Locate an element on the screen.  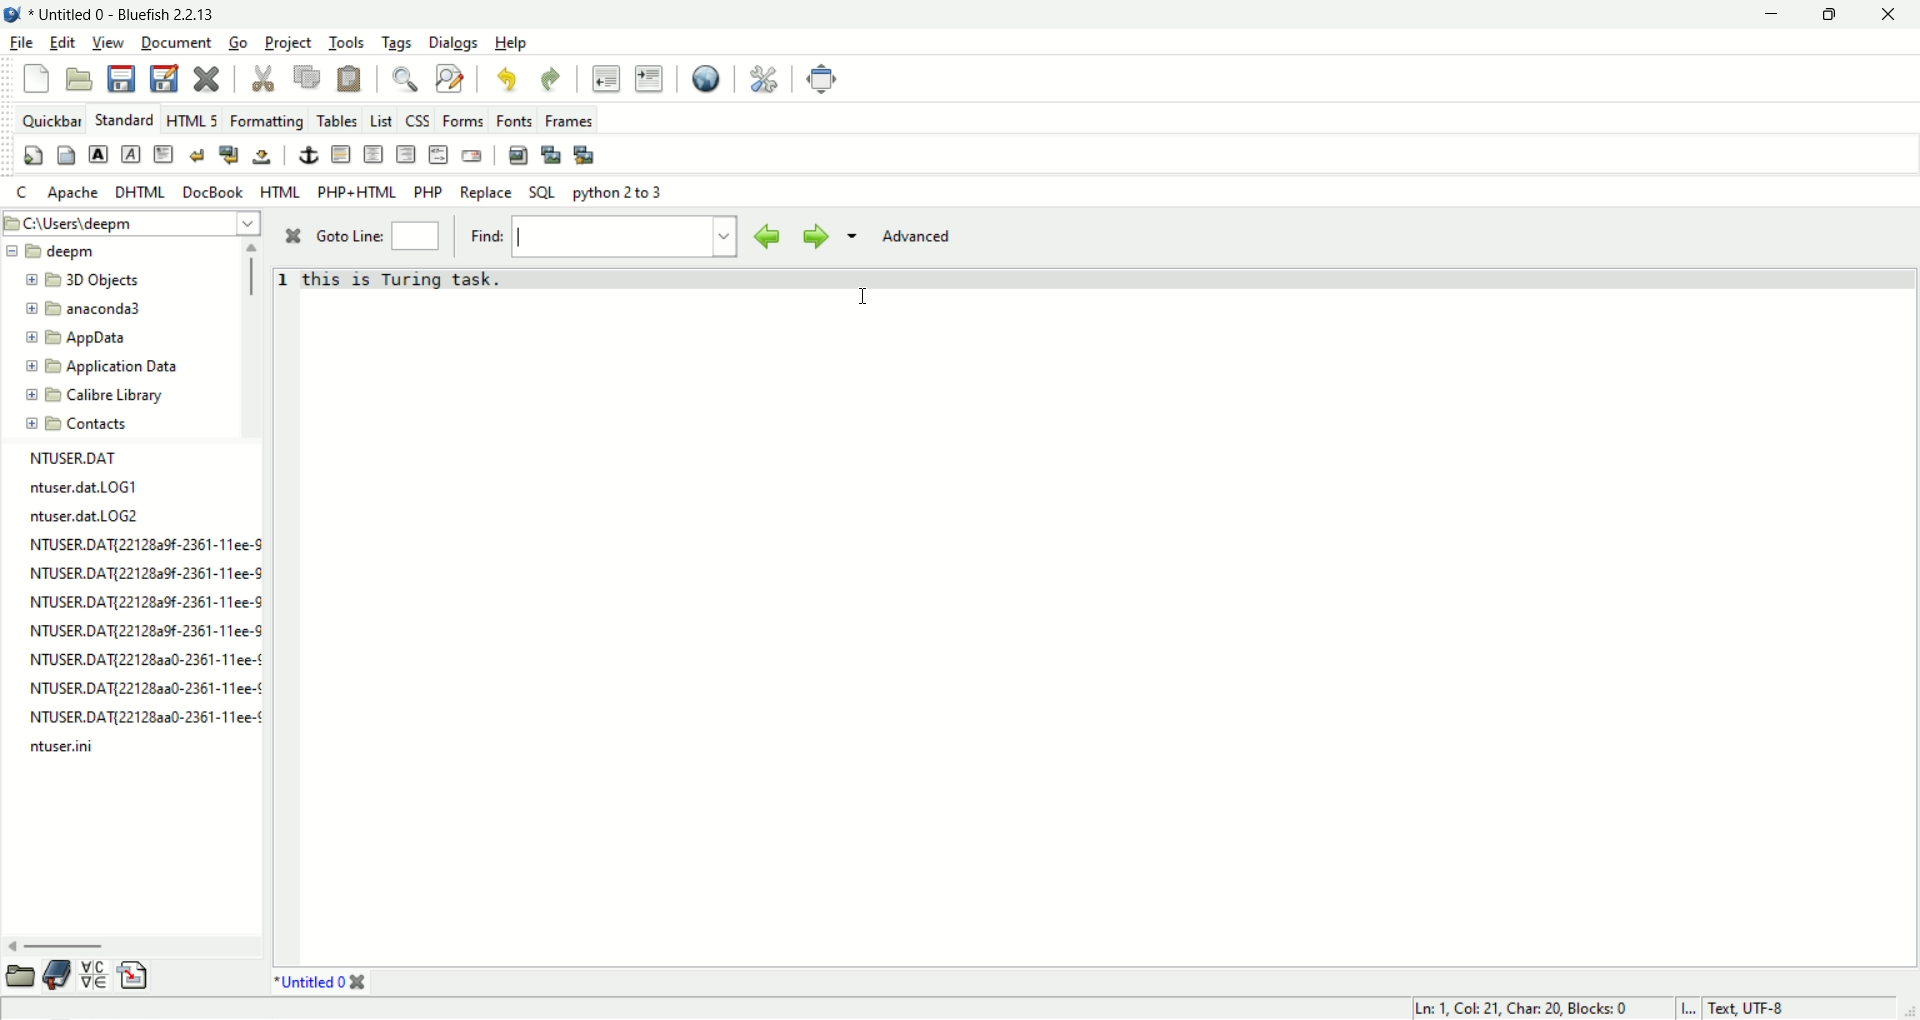
close is located at coordinates (297, 237).